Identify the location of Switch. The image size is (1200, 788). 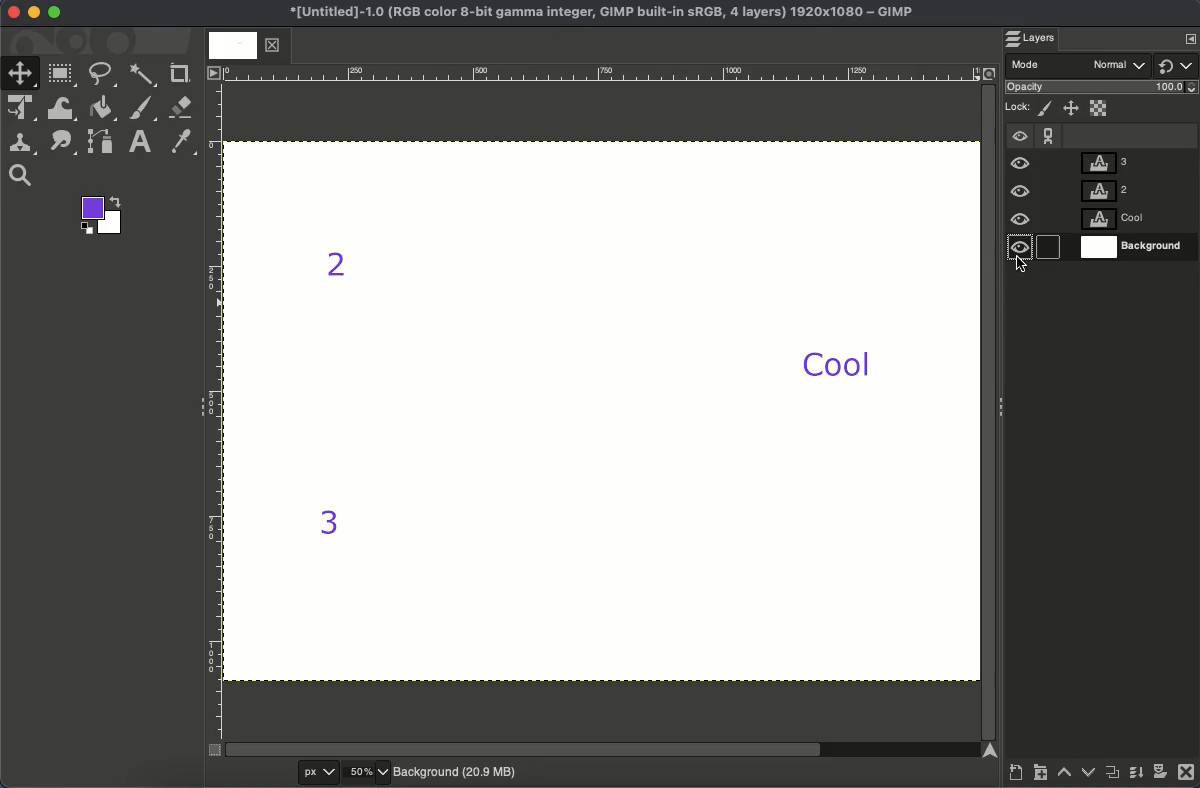
(1177, 65).